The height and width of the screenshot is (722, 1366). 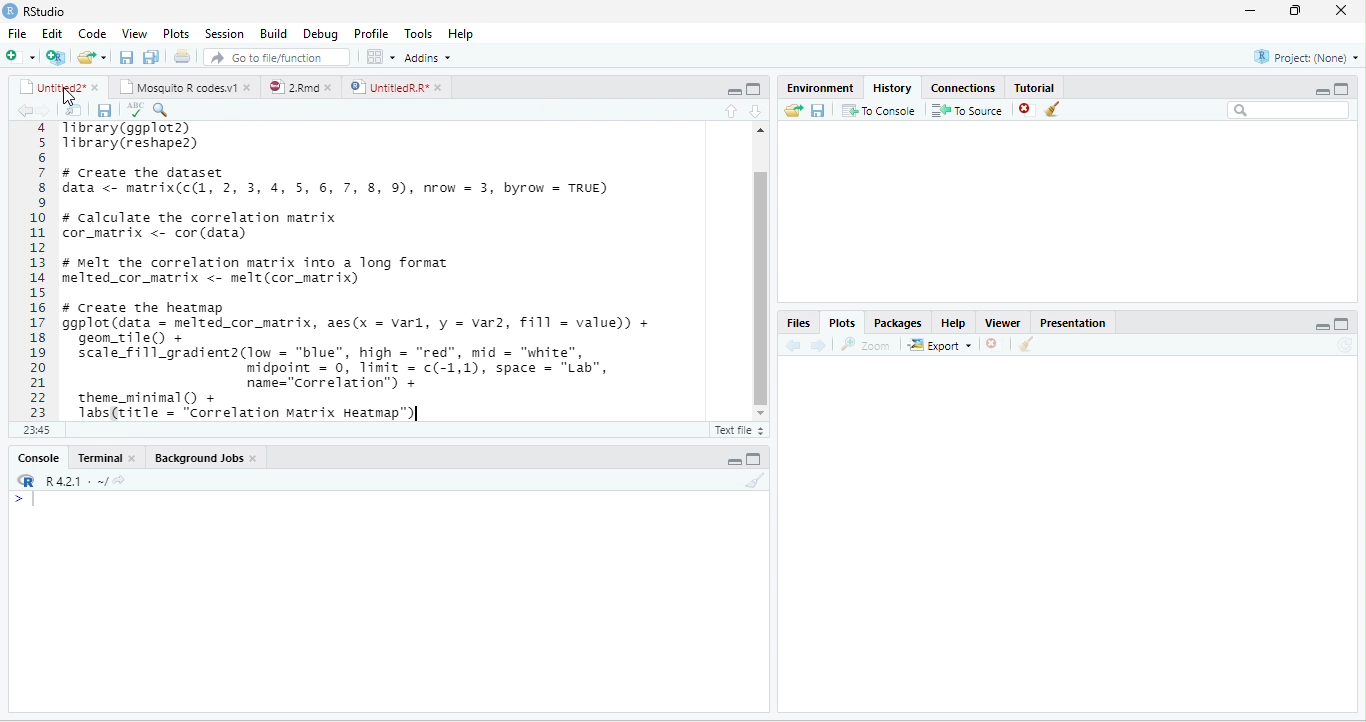 What do you see at coordinates (181, 56) in the screenshot?
I see `document` at bounding box center [181, 56].